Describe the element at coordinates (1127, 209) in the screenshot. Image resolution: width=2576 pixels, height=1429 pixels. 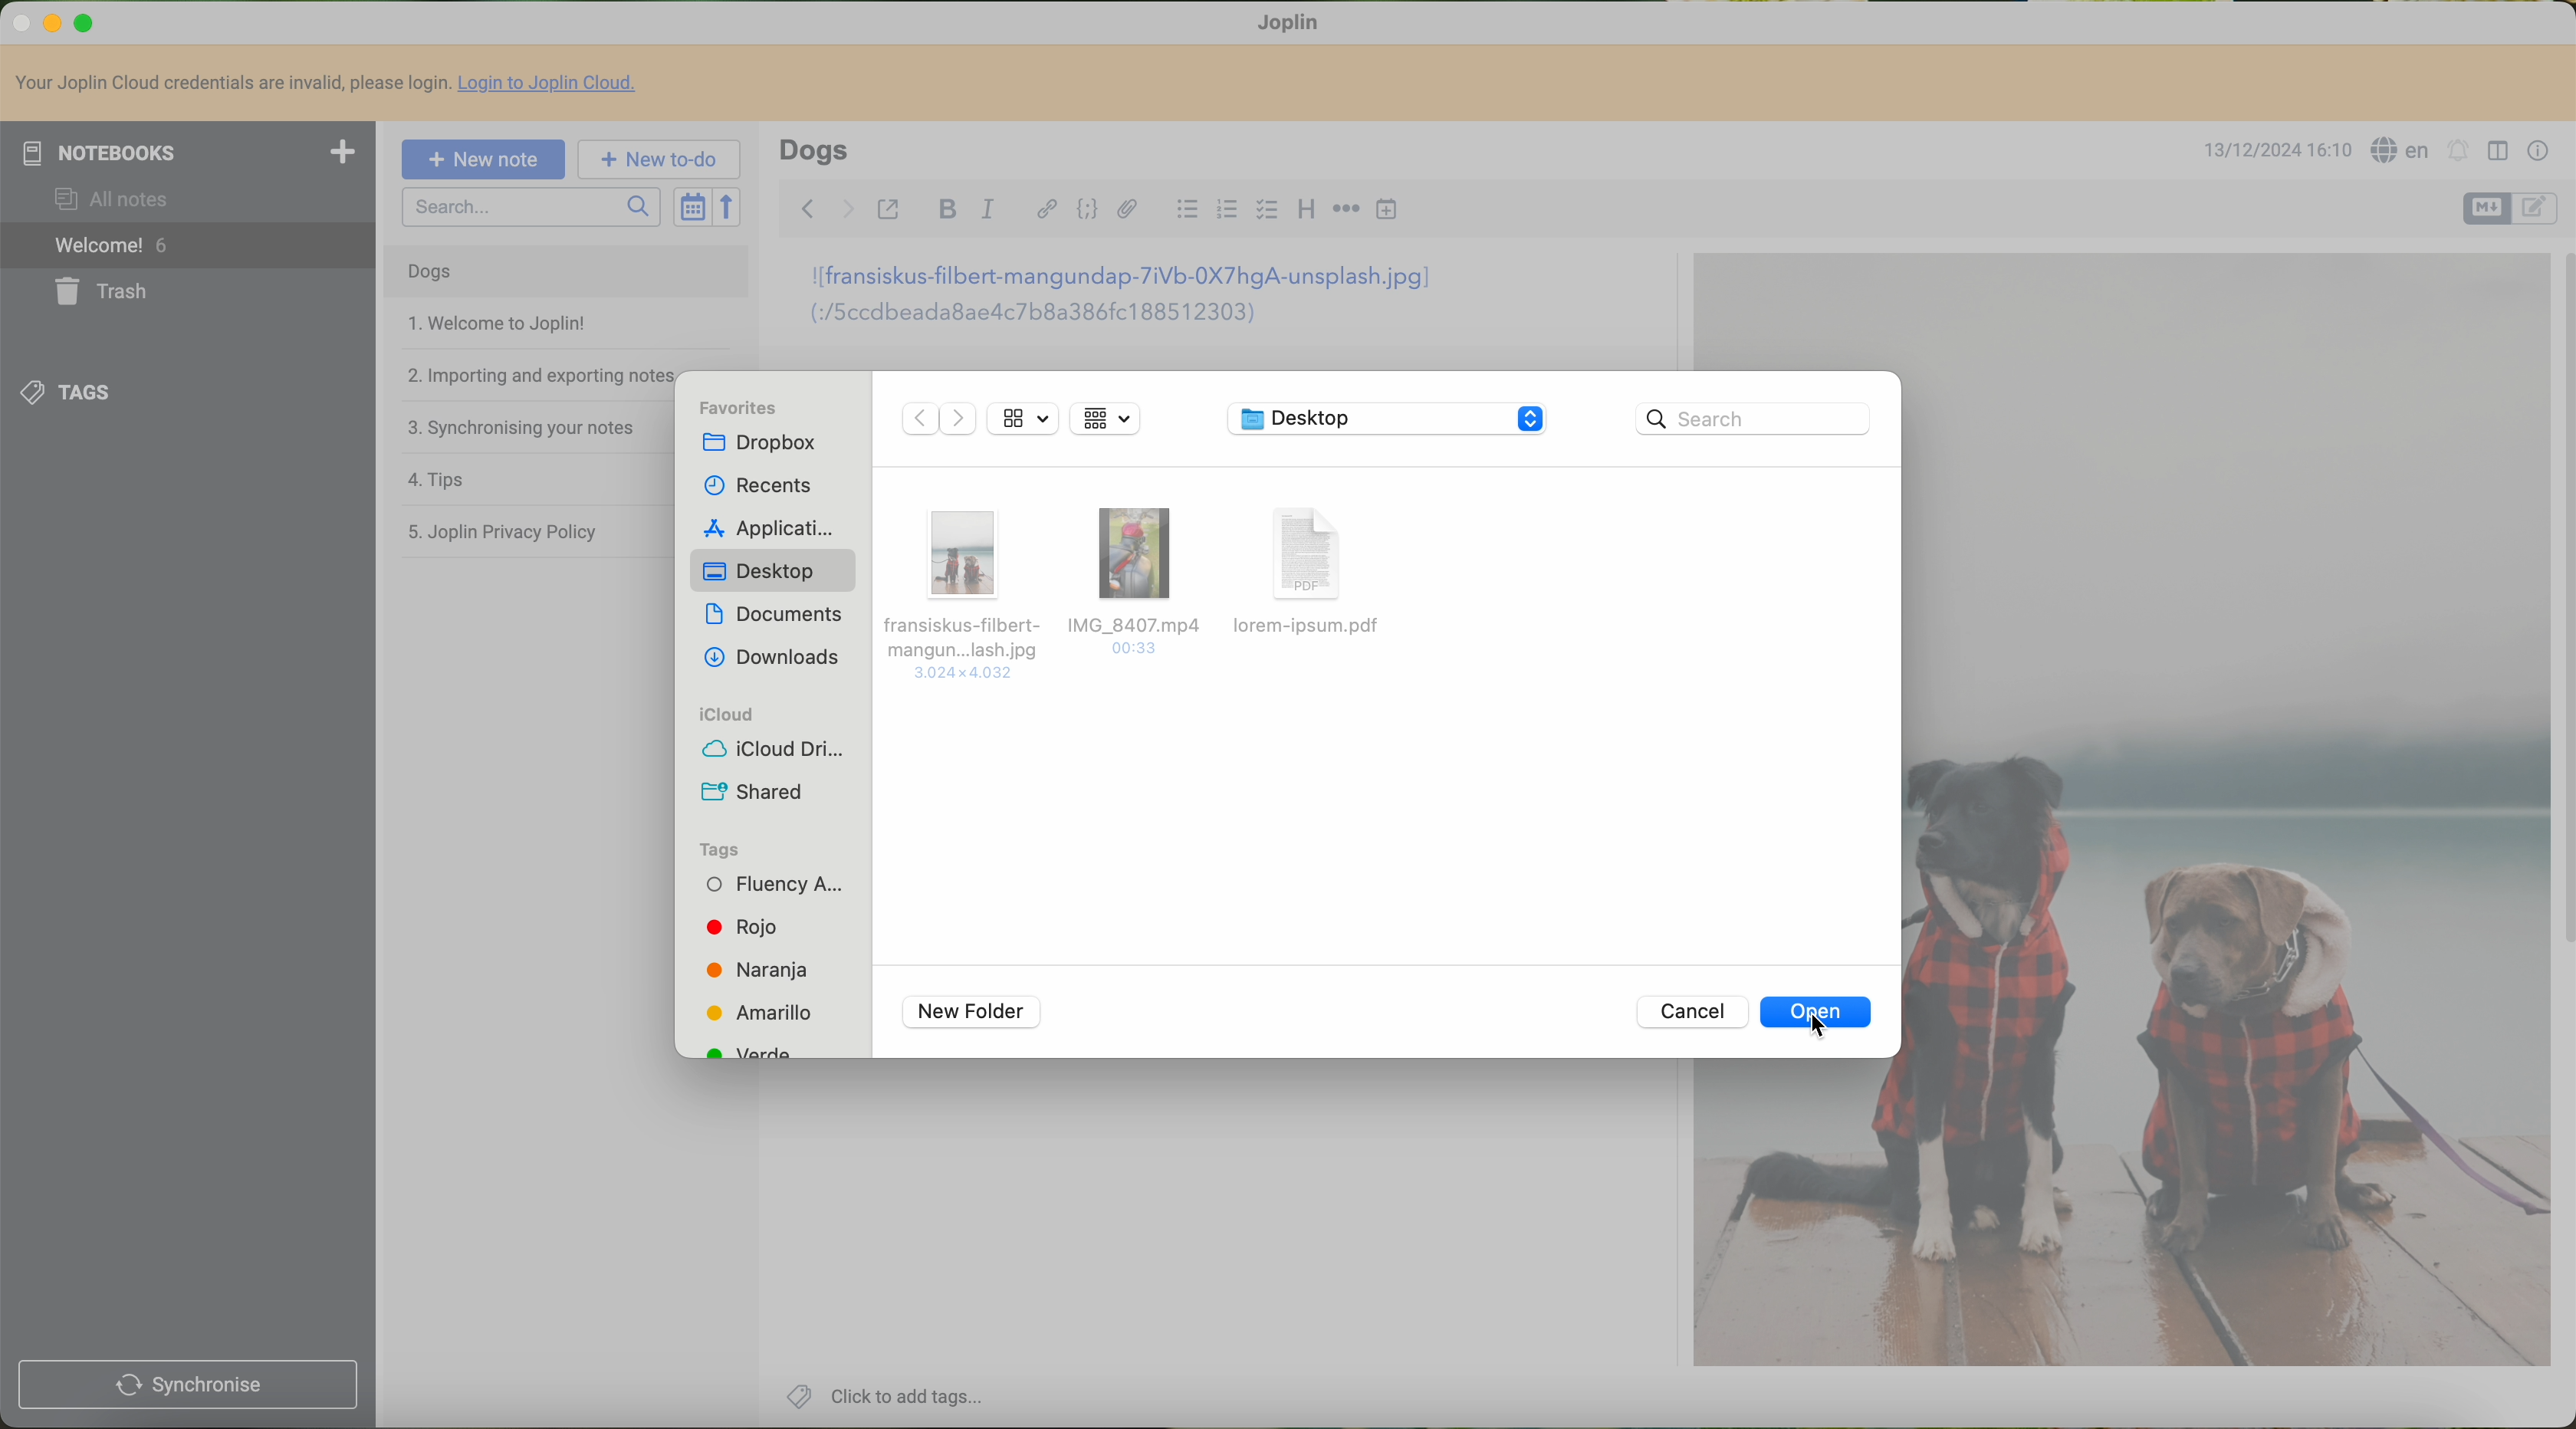
I see `attach file` at that location.